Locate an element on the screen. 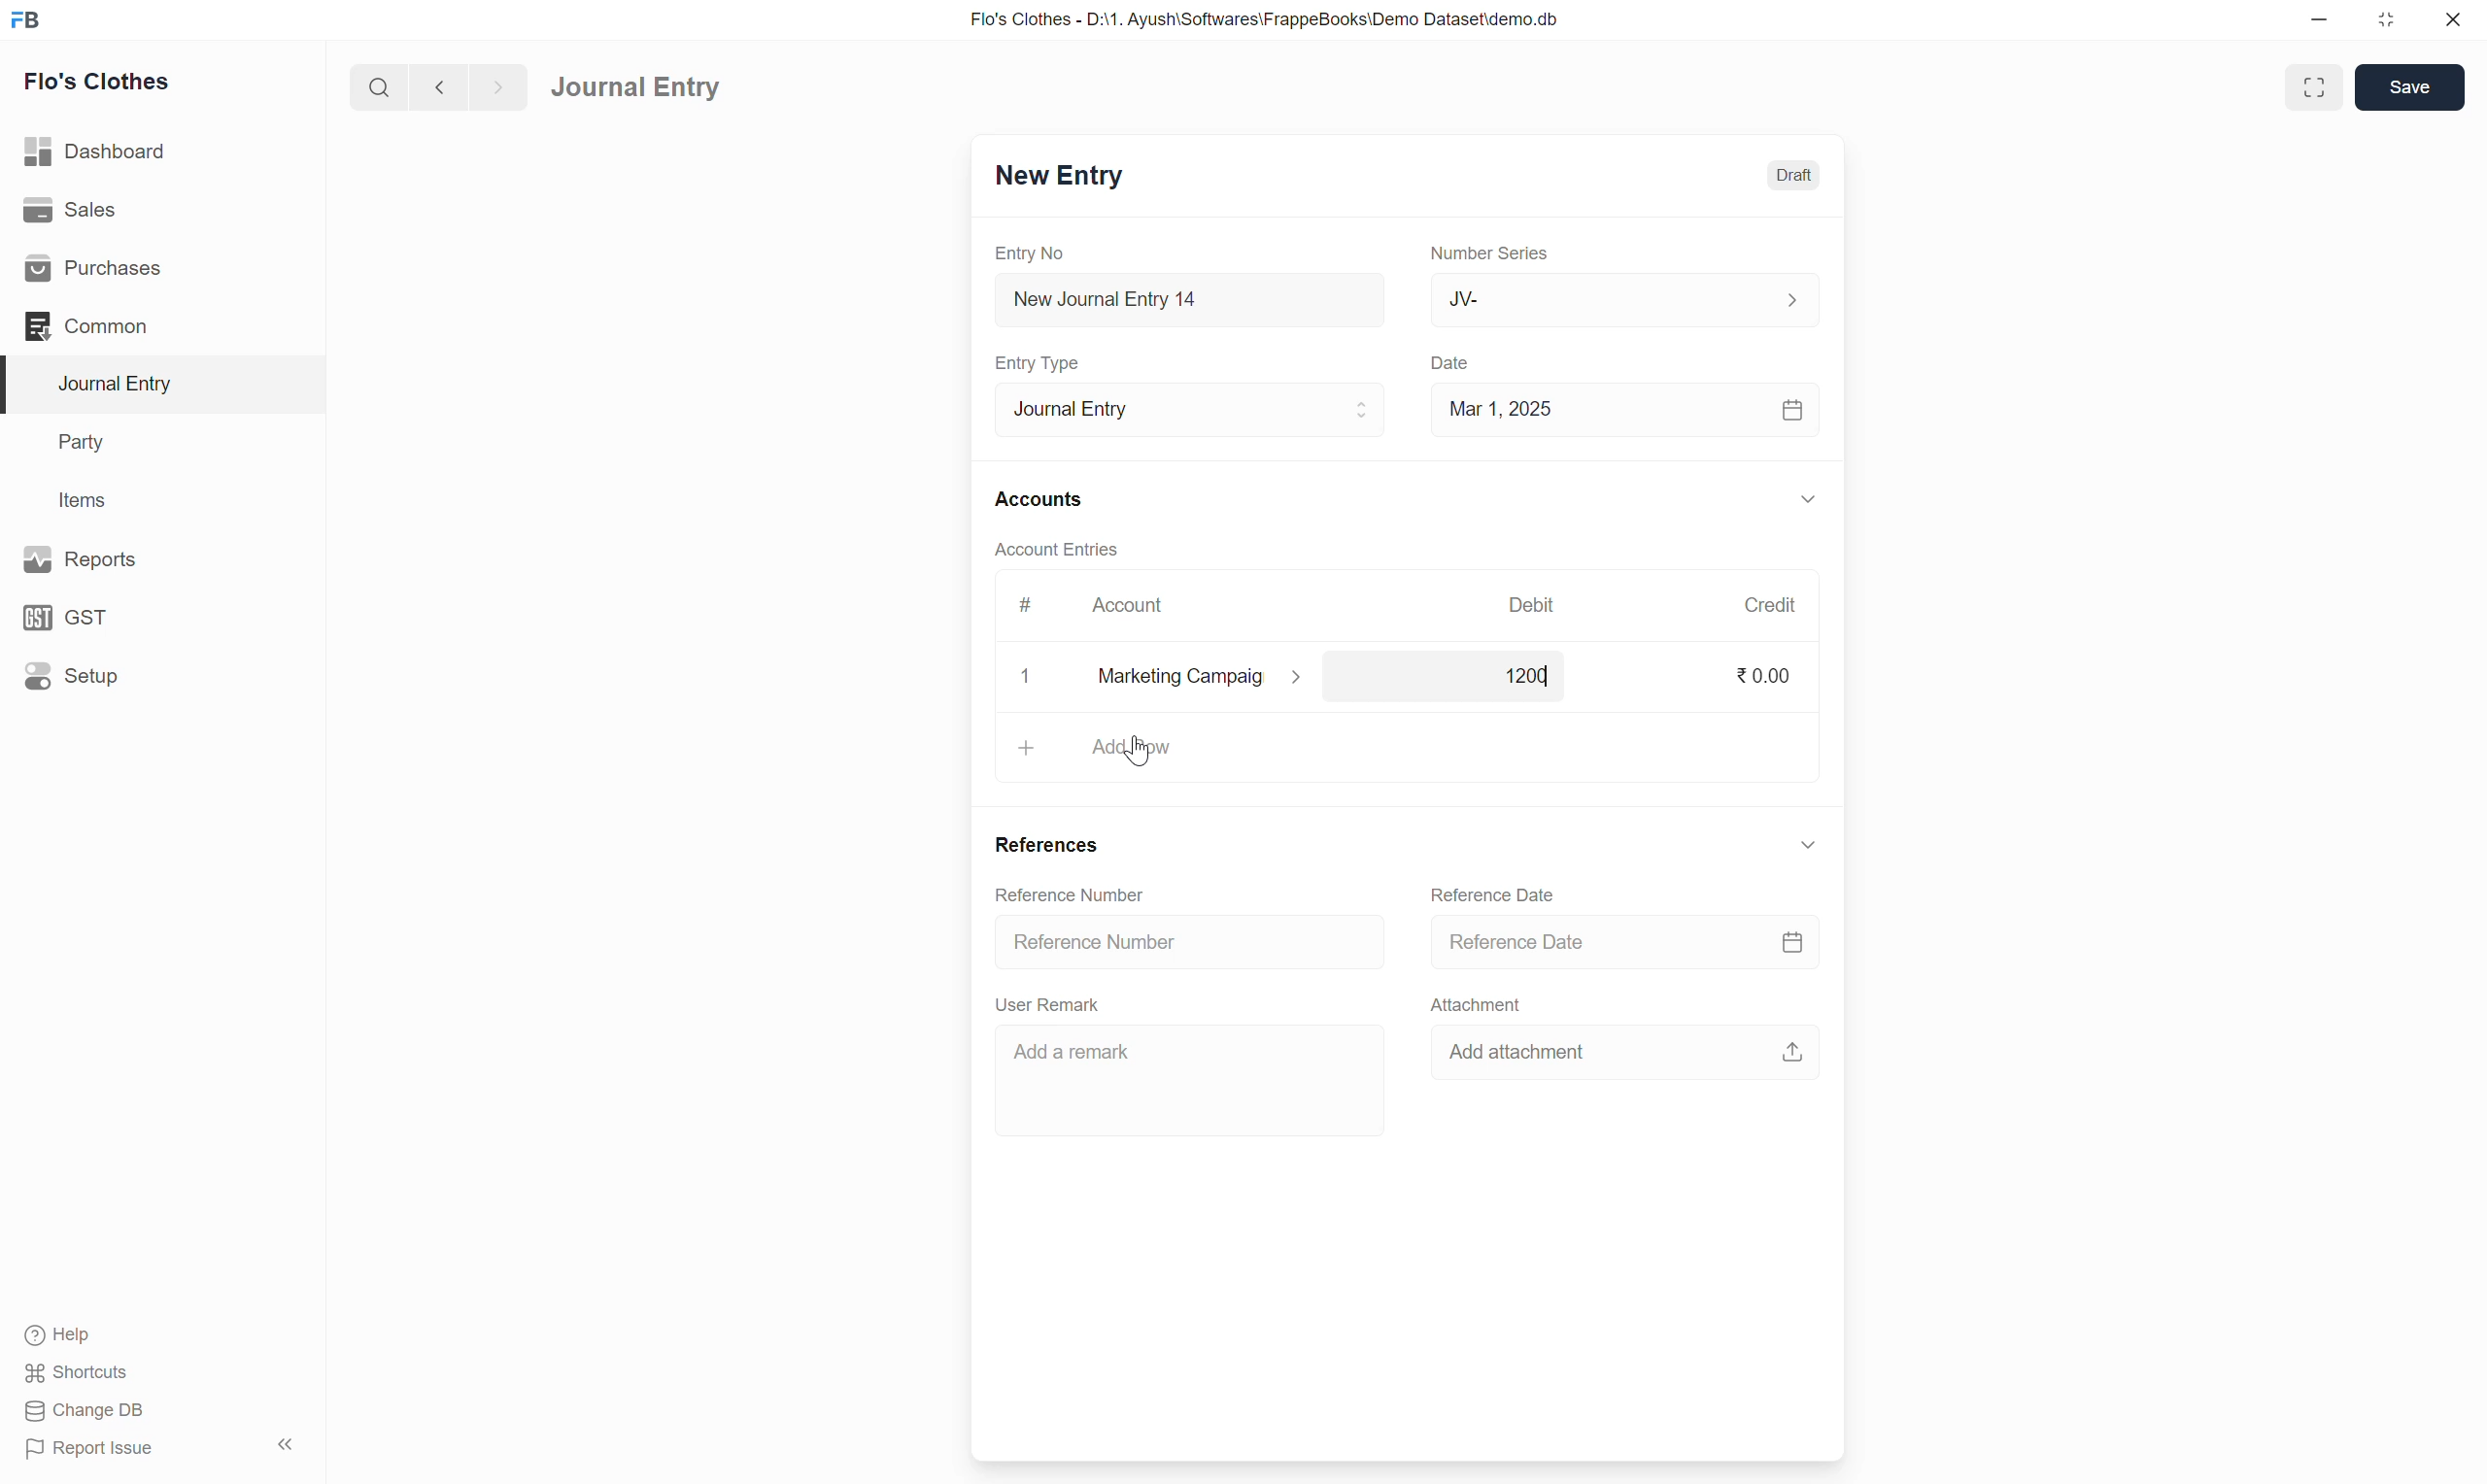 This screenshot has height=1484, width=2487. Reference Number is located at coordinates (1065, 894).